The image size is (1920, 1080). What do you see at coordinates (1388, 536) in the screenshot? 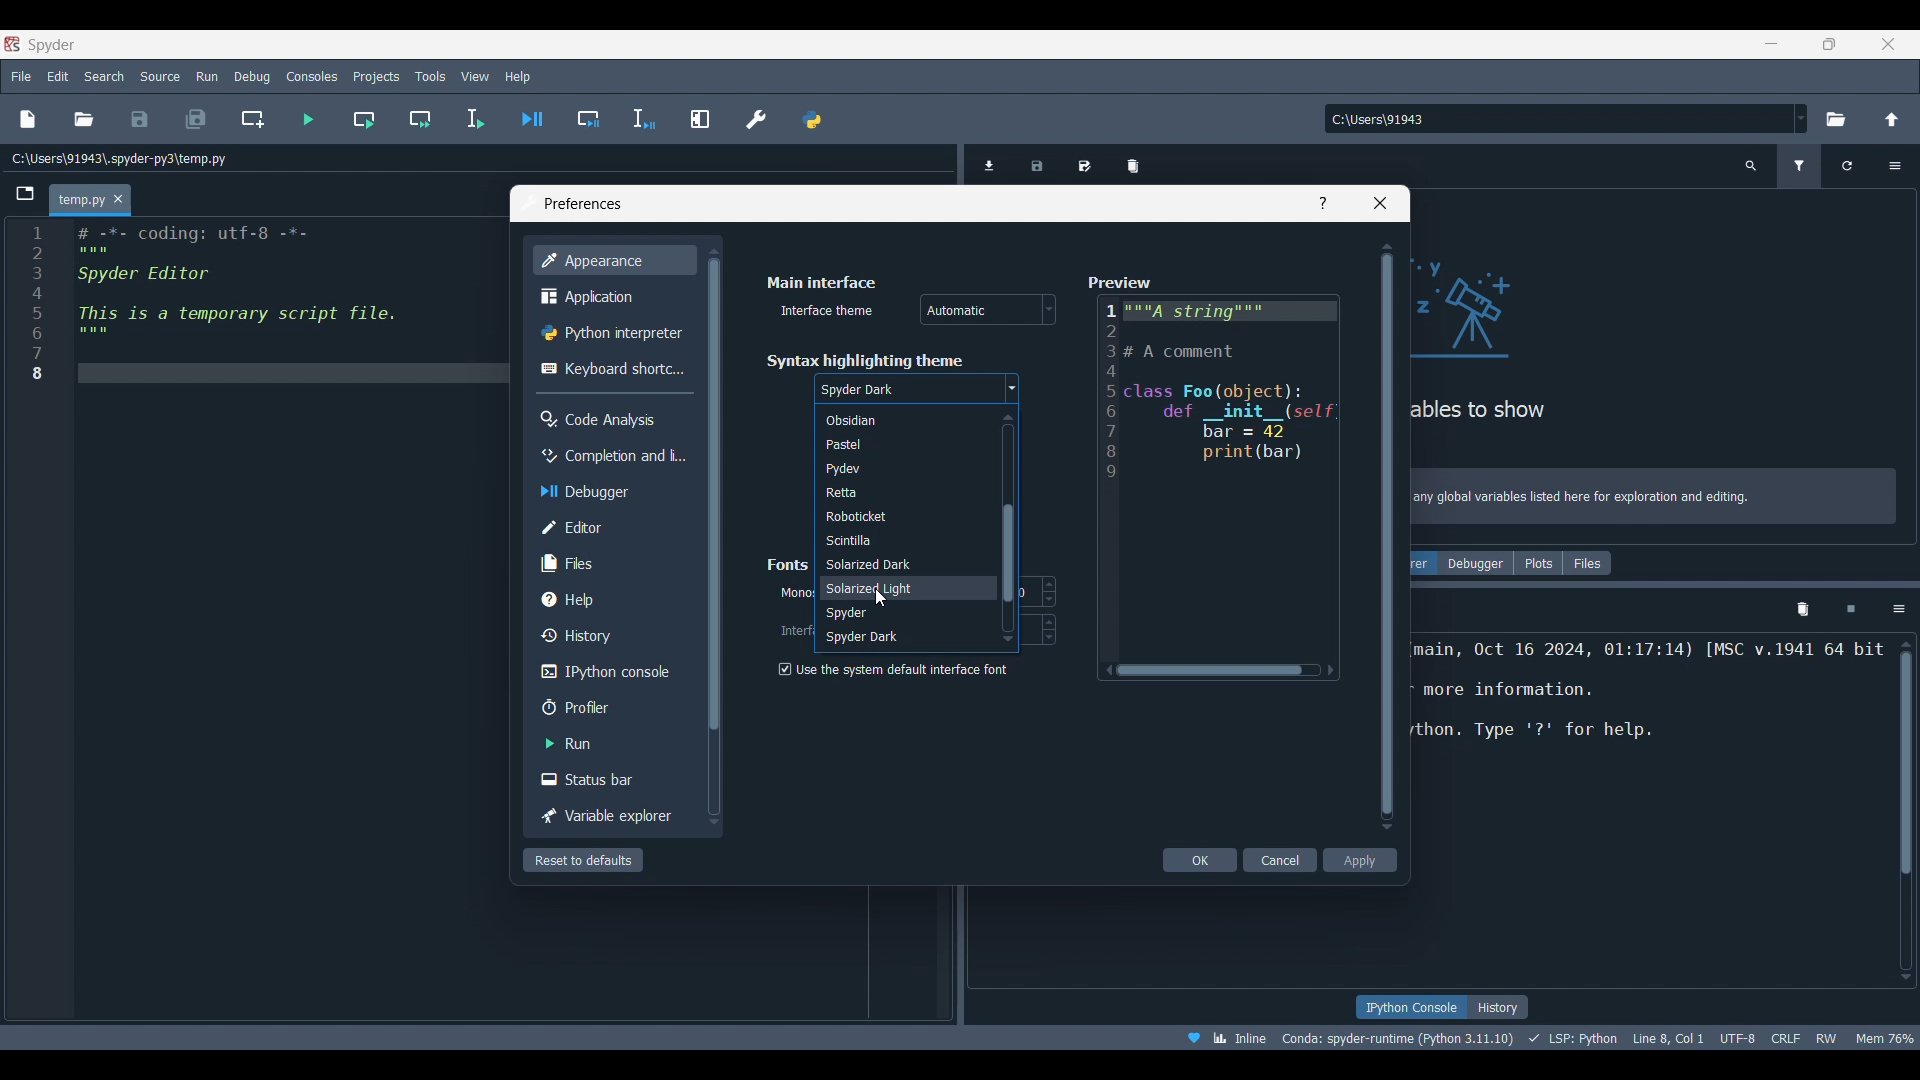
I see `Vertical slide bar` at bounding box center [1388, 536].